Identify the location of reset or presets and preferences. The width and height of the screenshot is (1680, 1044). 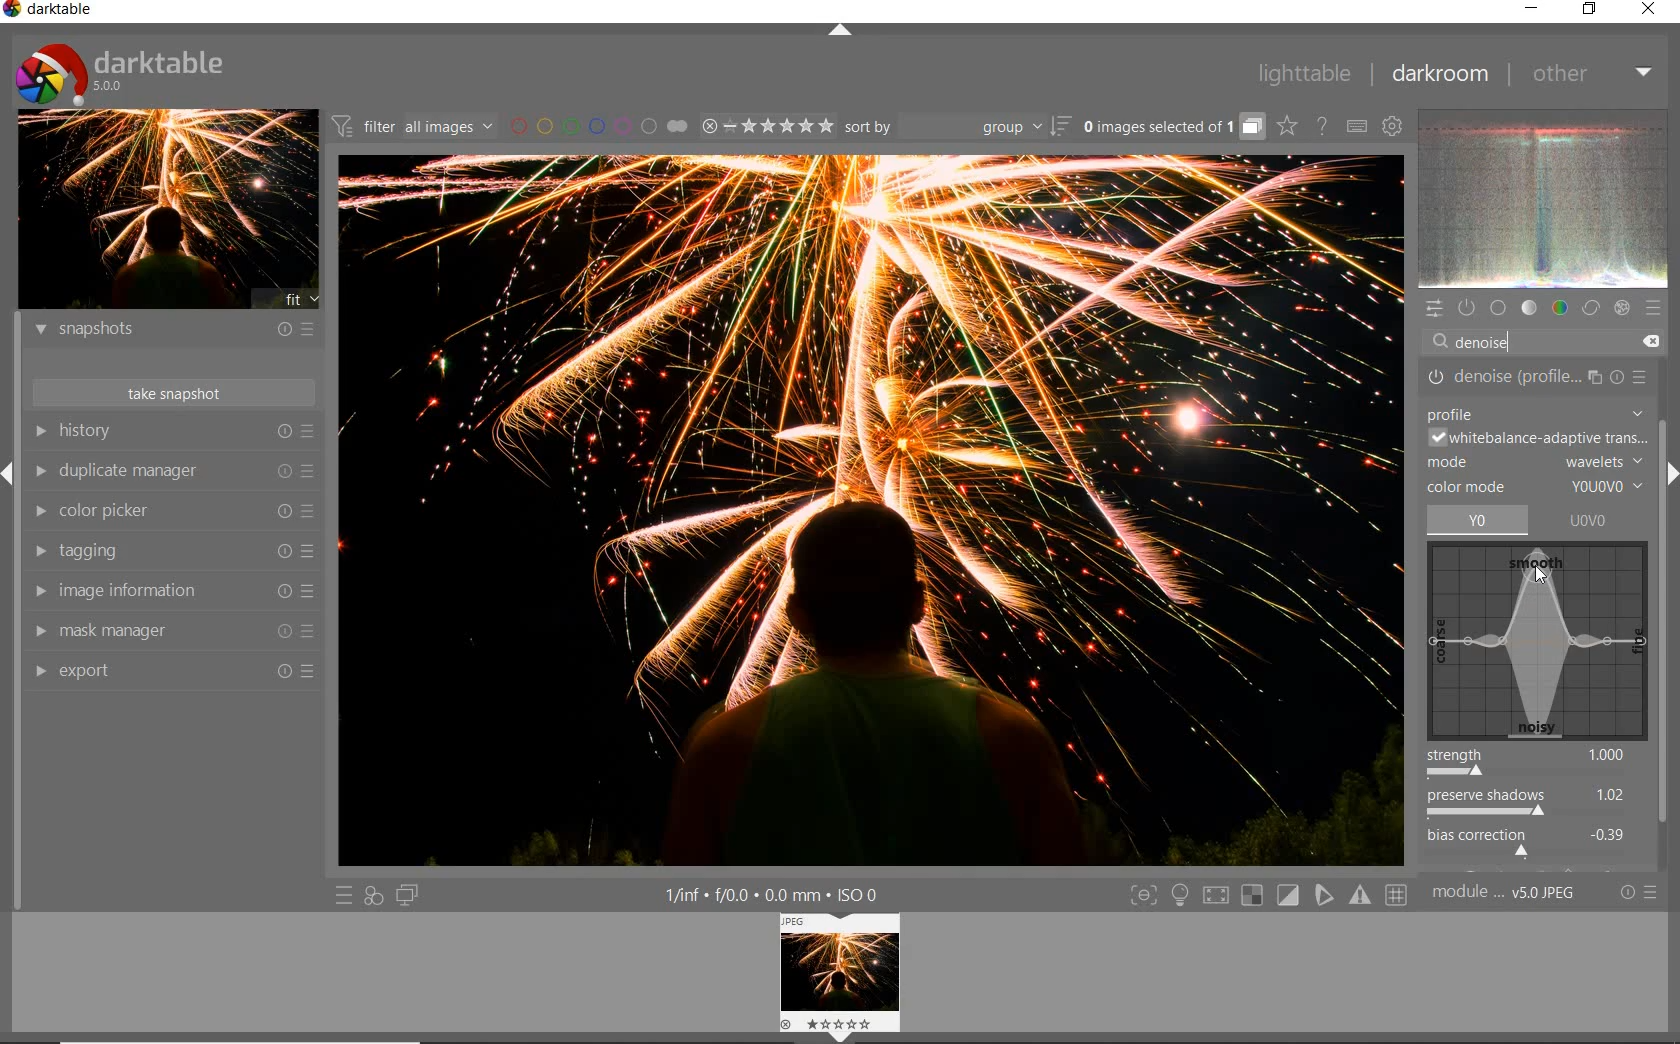
(1641, 894).